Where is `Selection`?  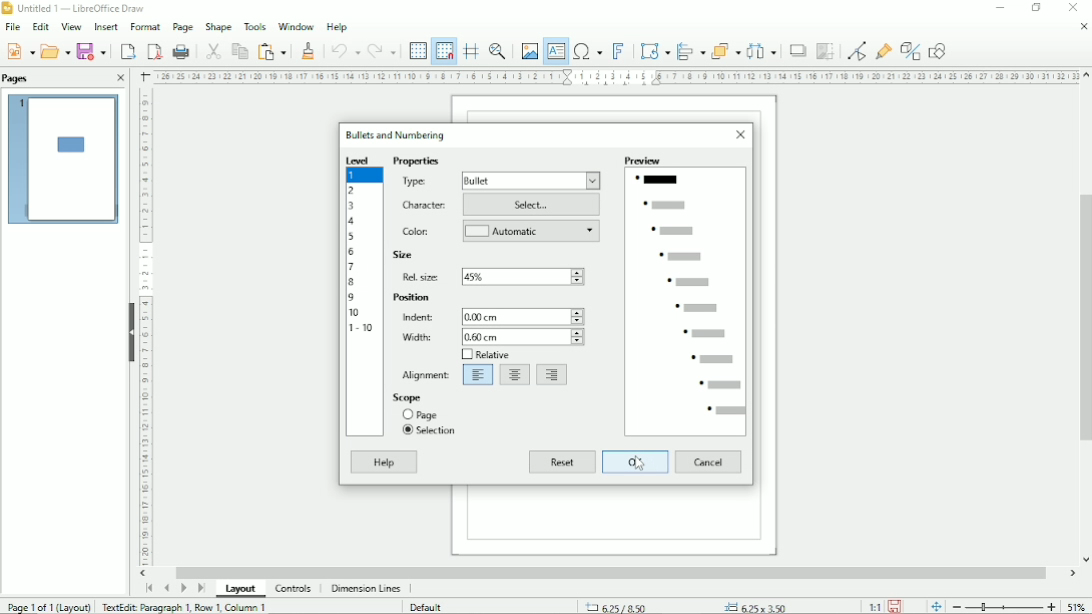 Selection is located at coordinates (430, 431).